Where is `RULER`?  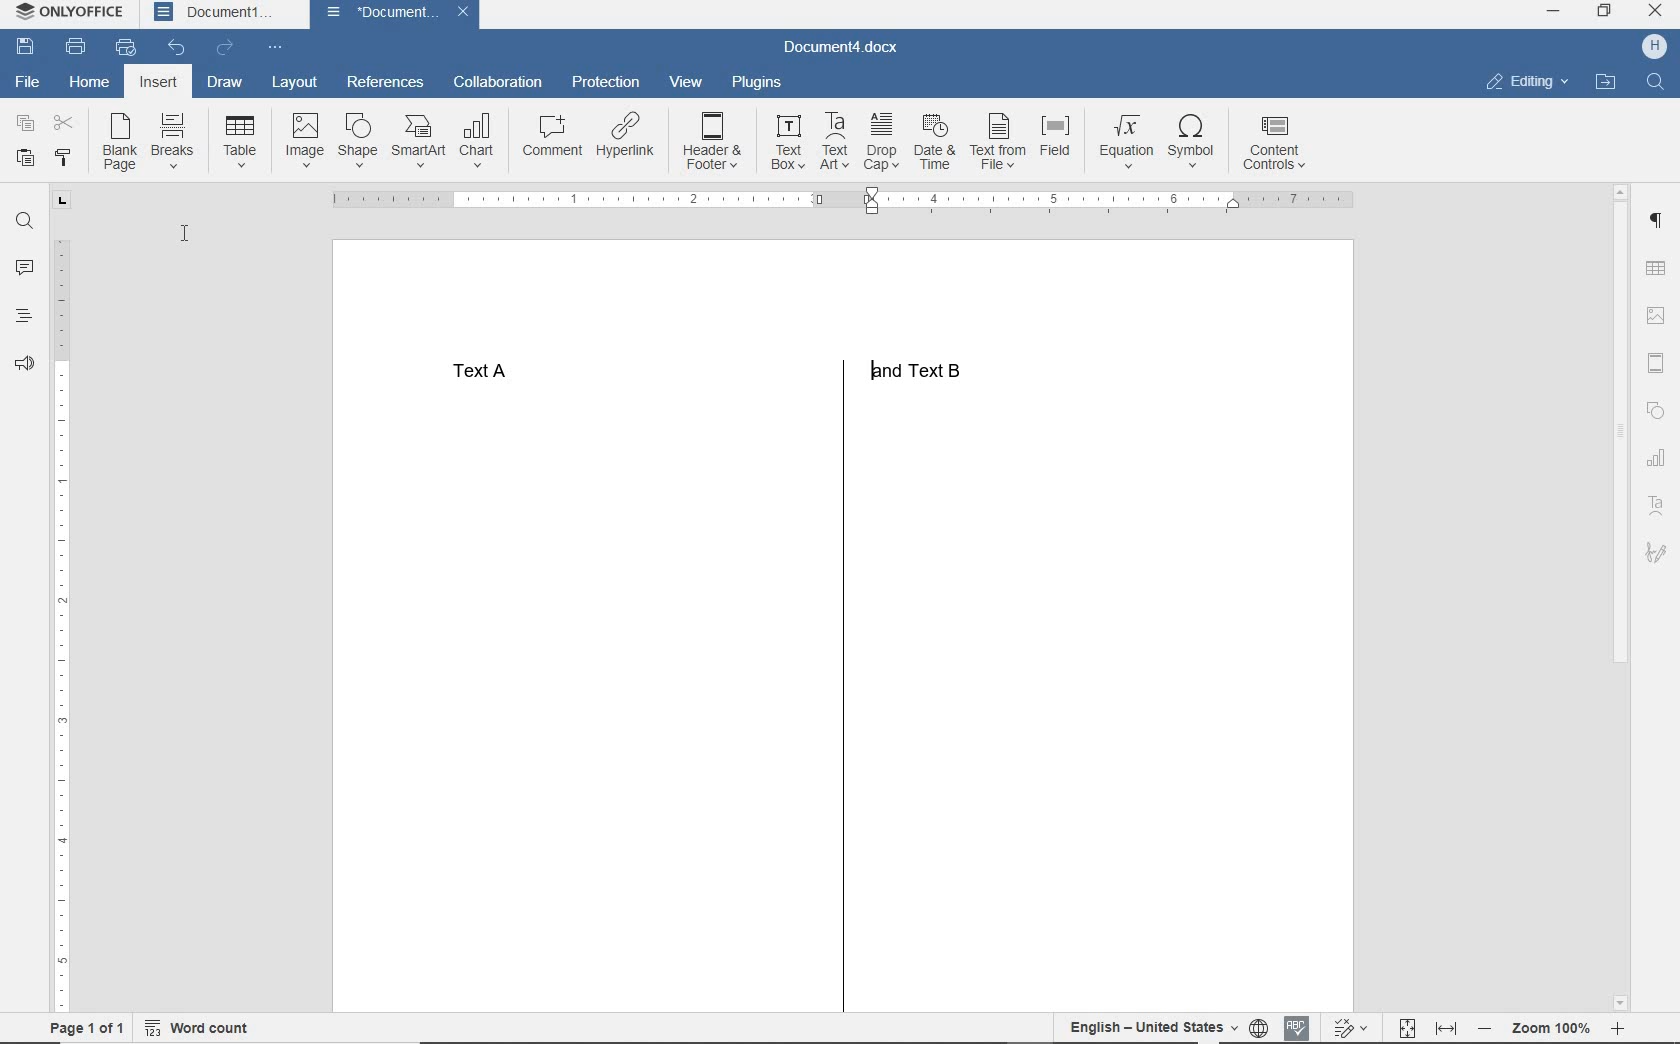 RULER is located at coordinates (847, 201).